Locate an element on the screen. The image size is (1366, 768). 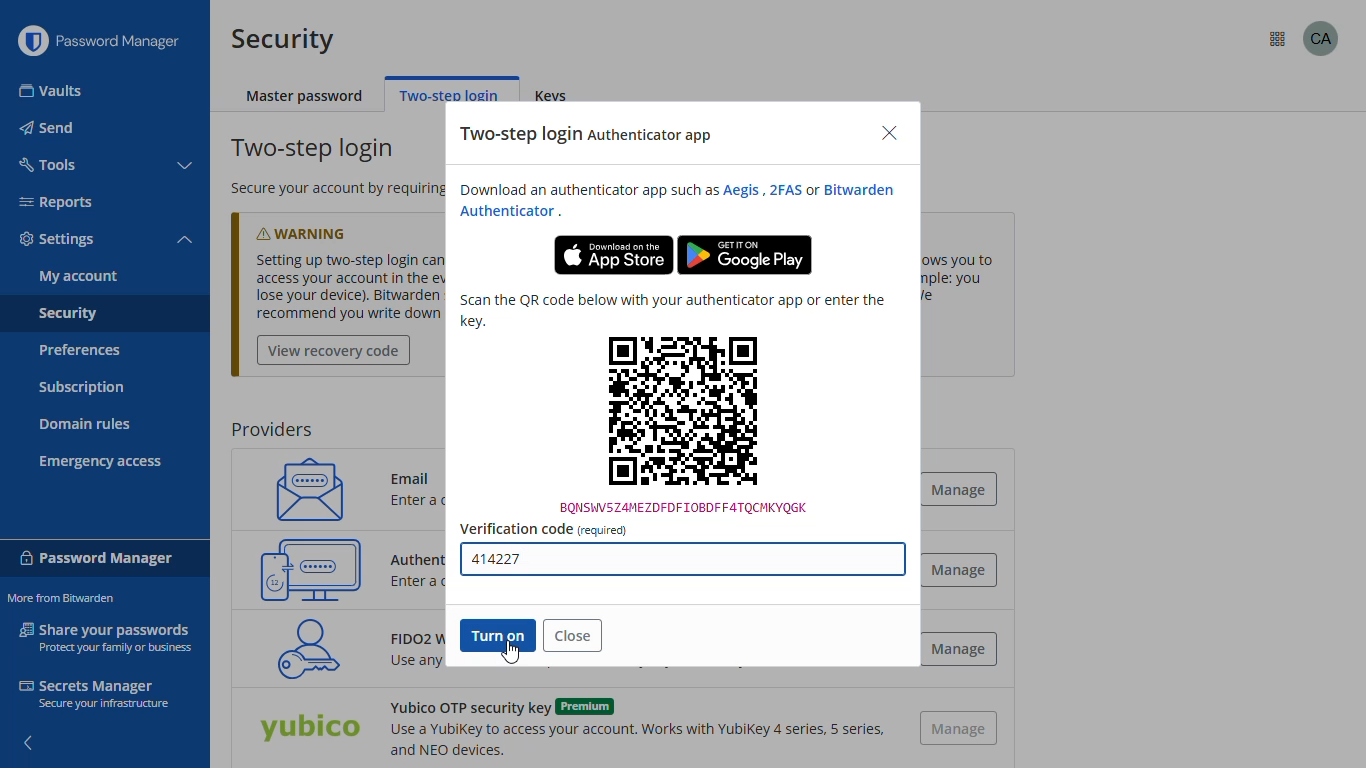
emergency access is located at coordinates (101, 462).